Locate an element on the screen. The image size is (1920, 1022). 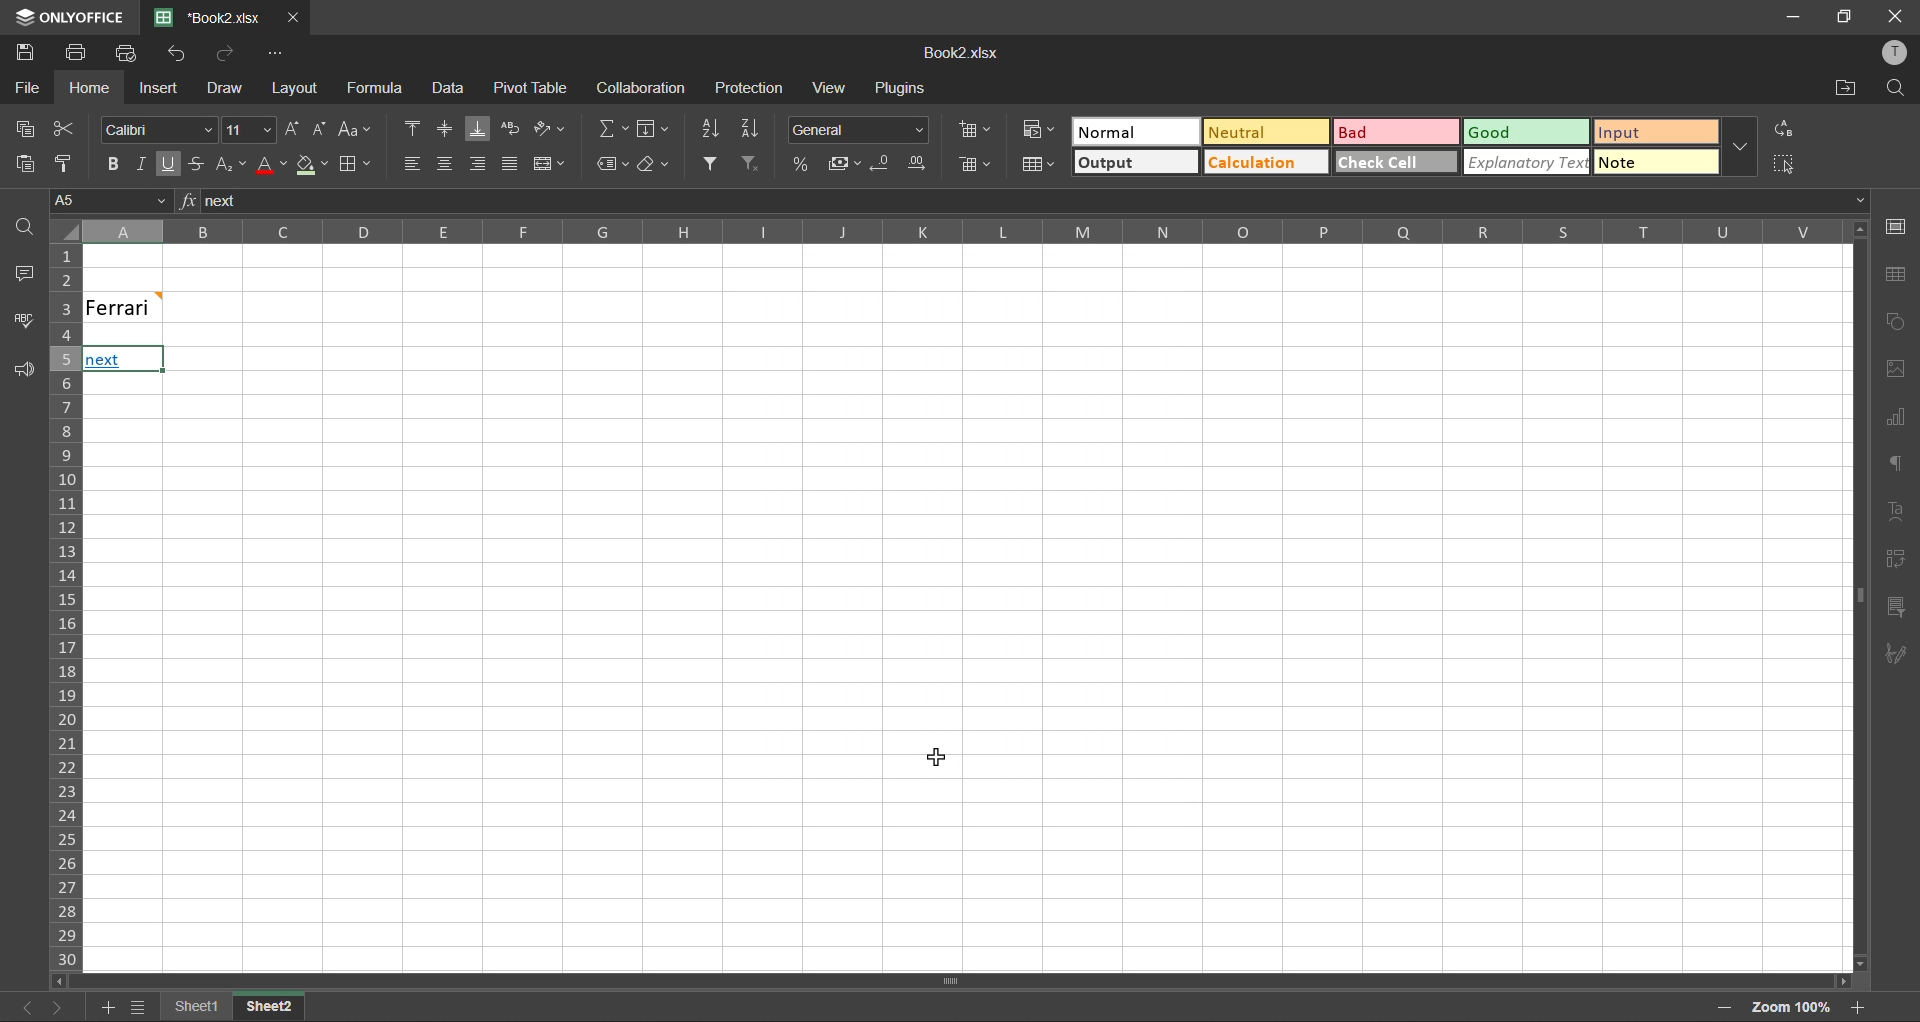
copy is located at coordinates (21, 128).